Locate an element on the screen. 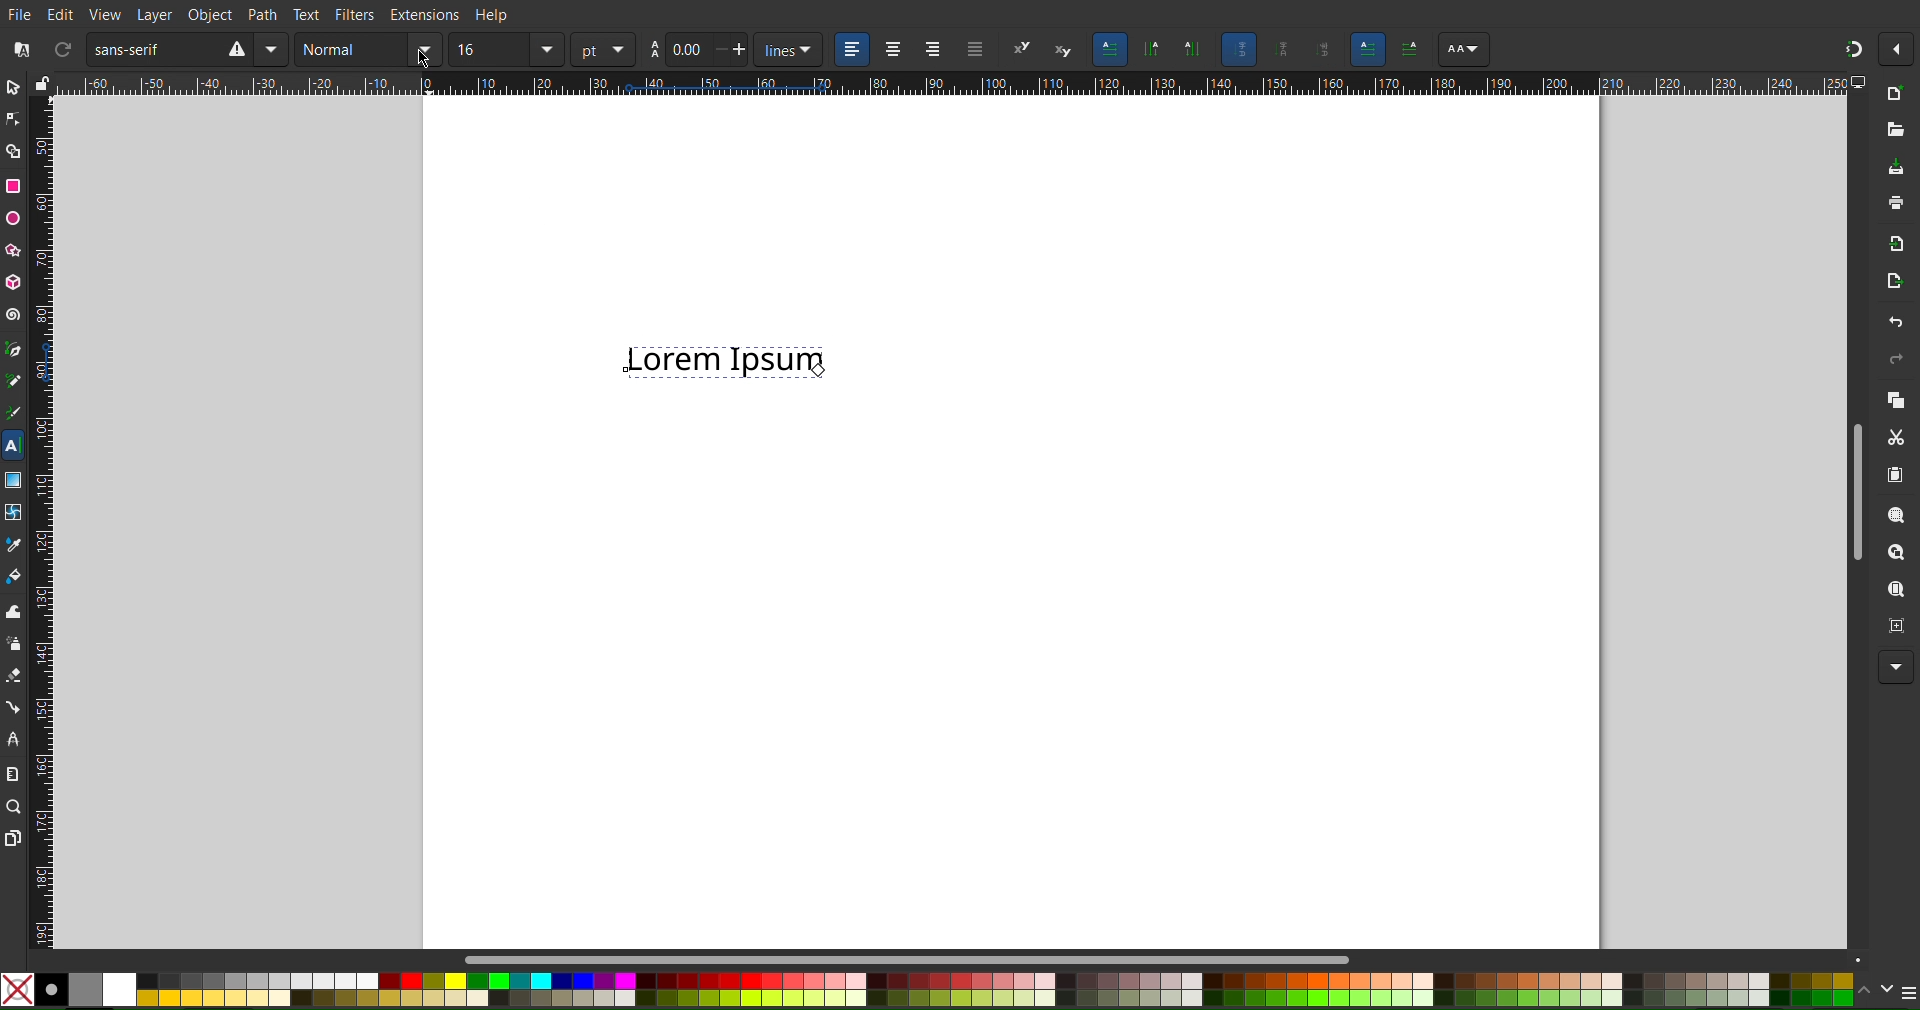 This screenshot has width=1920, height=1010. New is located at coordinates (1896, 93).